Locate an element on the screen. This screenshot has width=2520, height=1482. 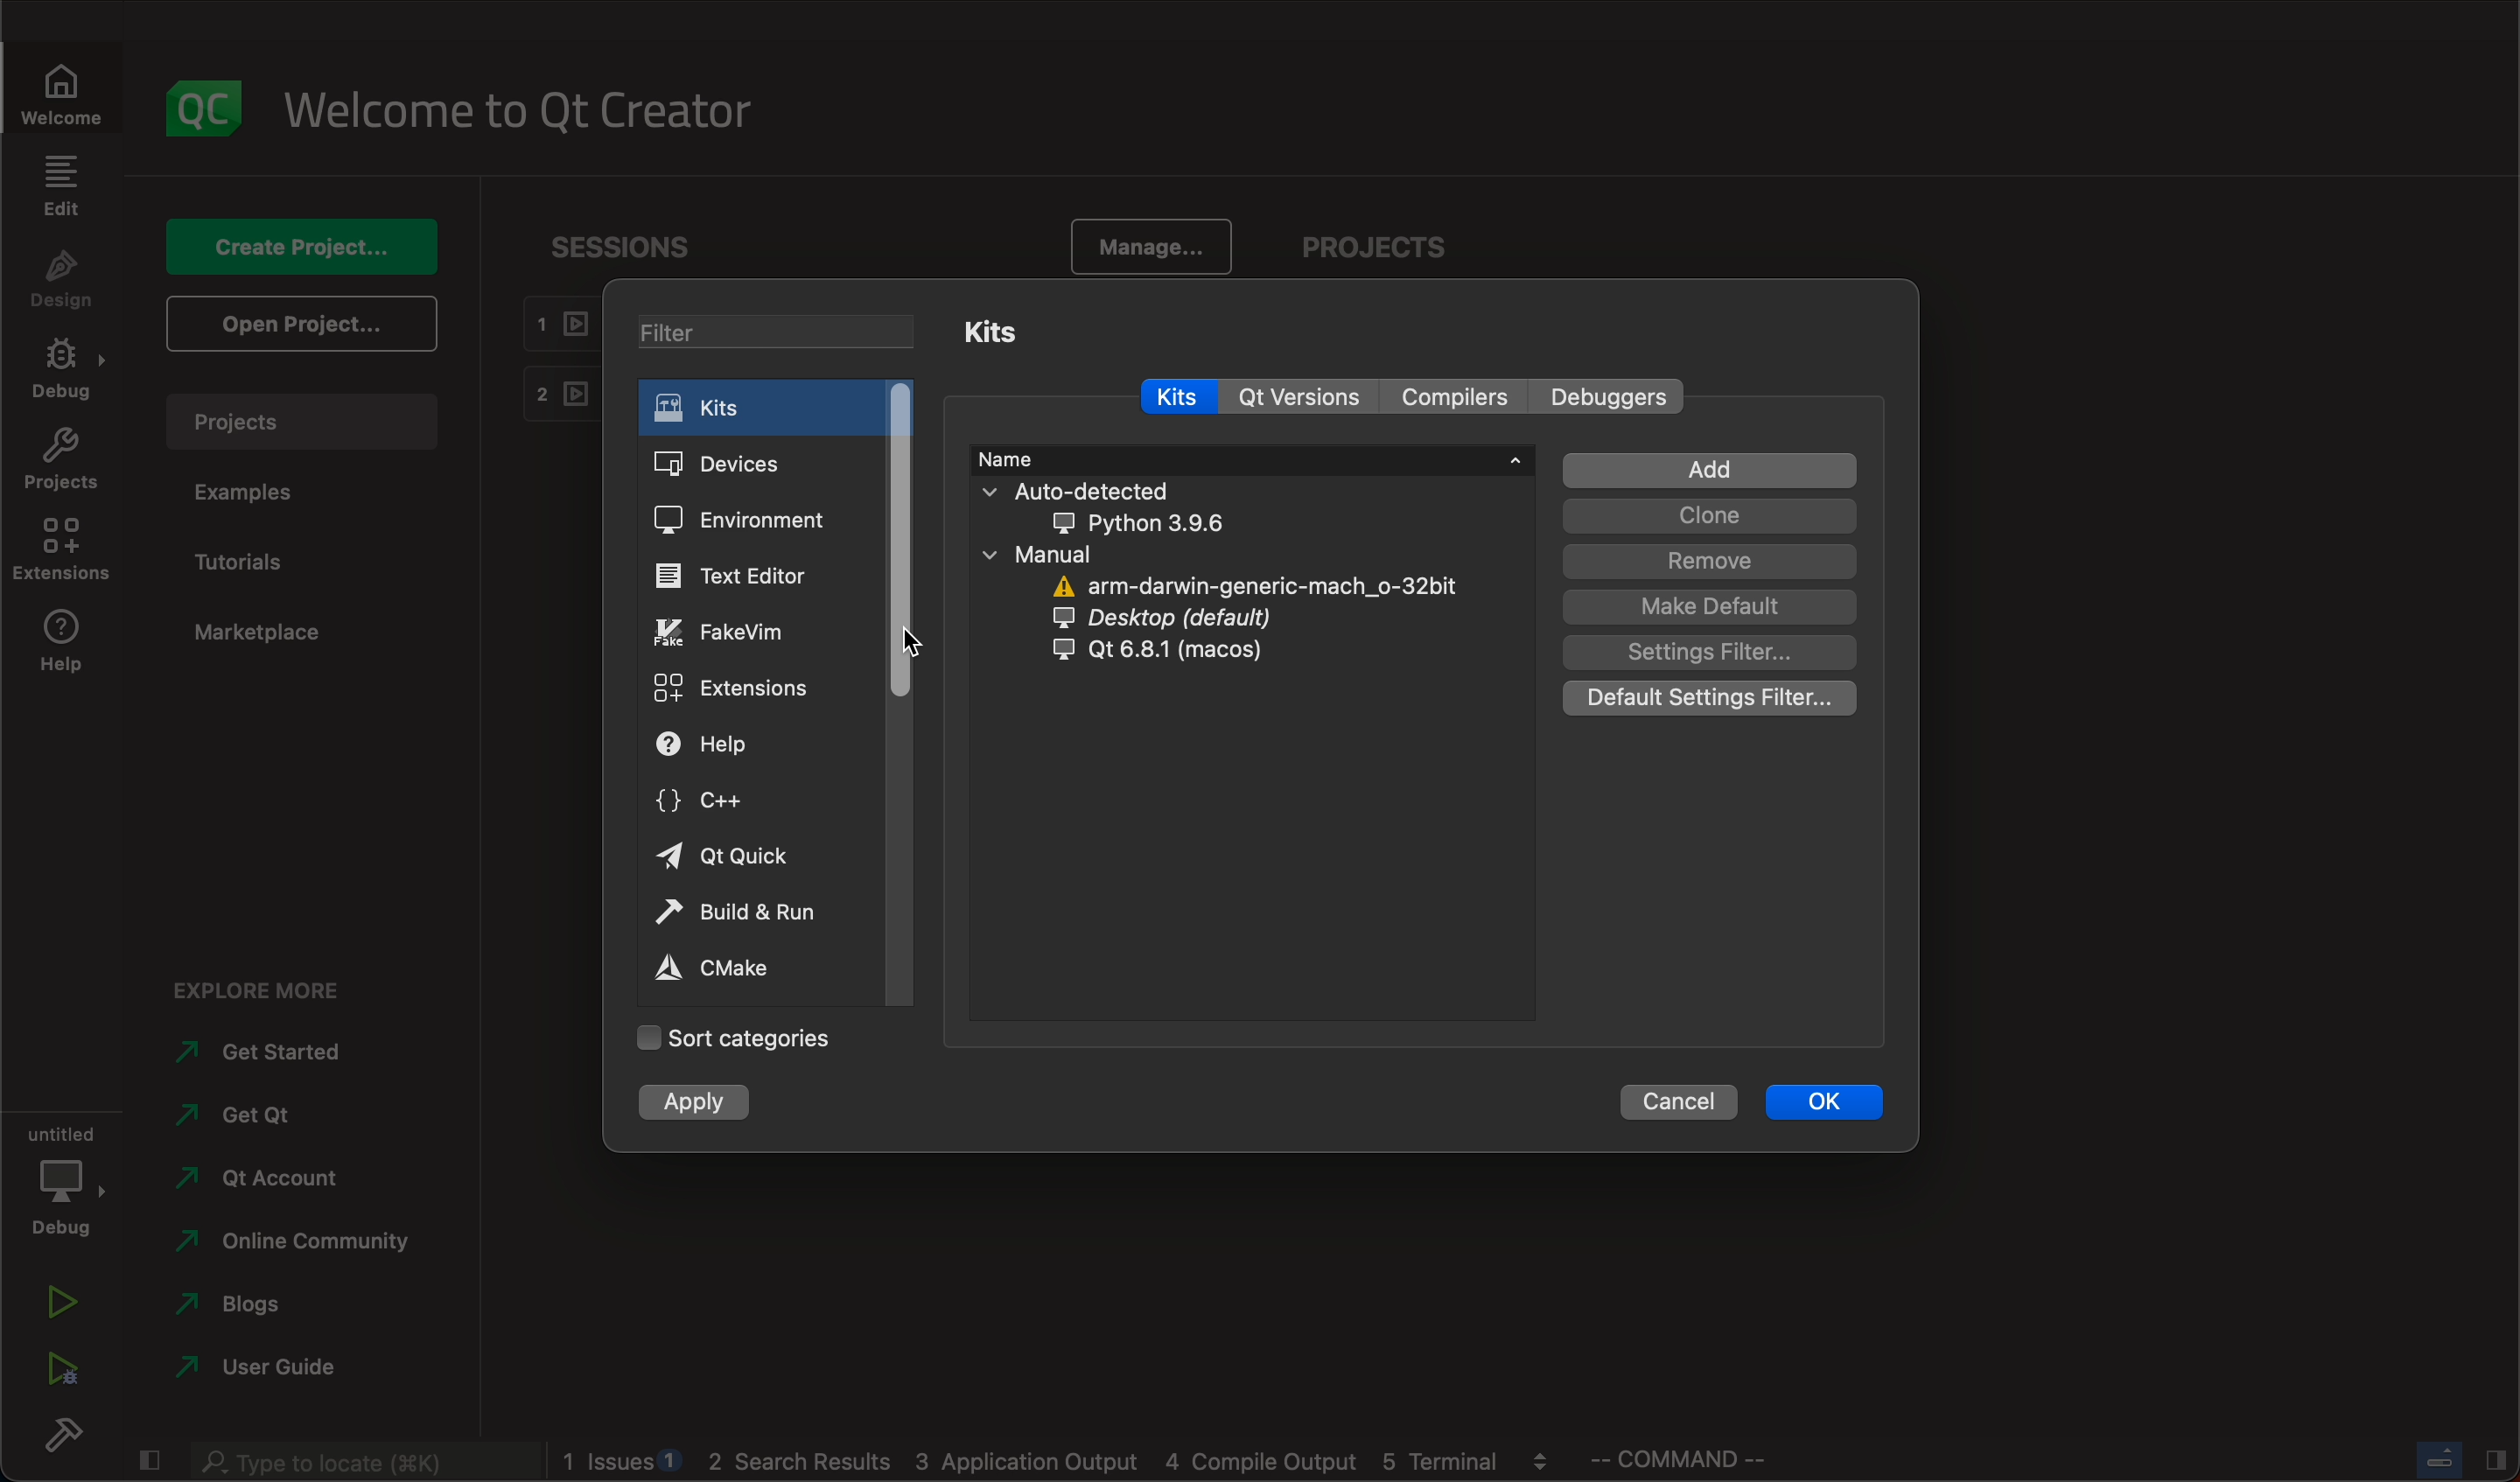
build is located at coordinates (741, 911).